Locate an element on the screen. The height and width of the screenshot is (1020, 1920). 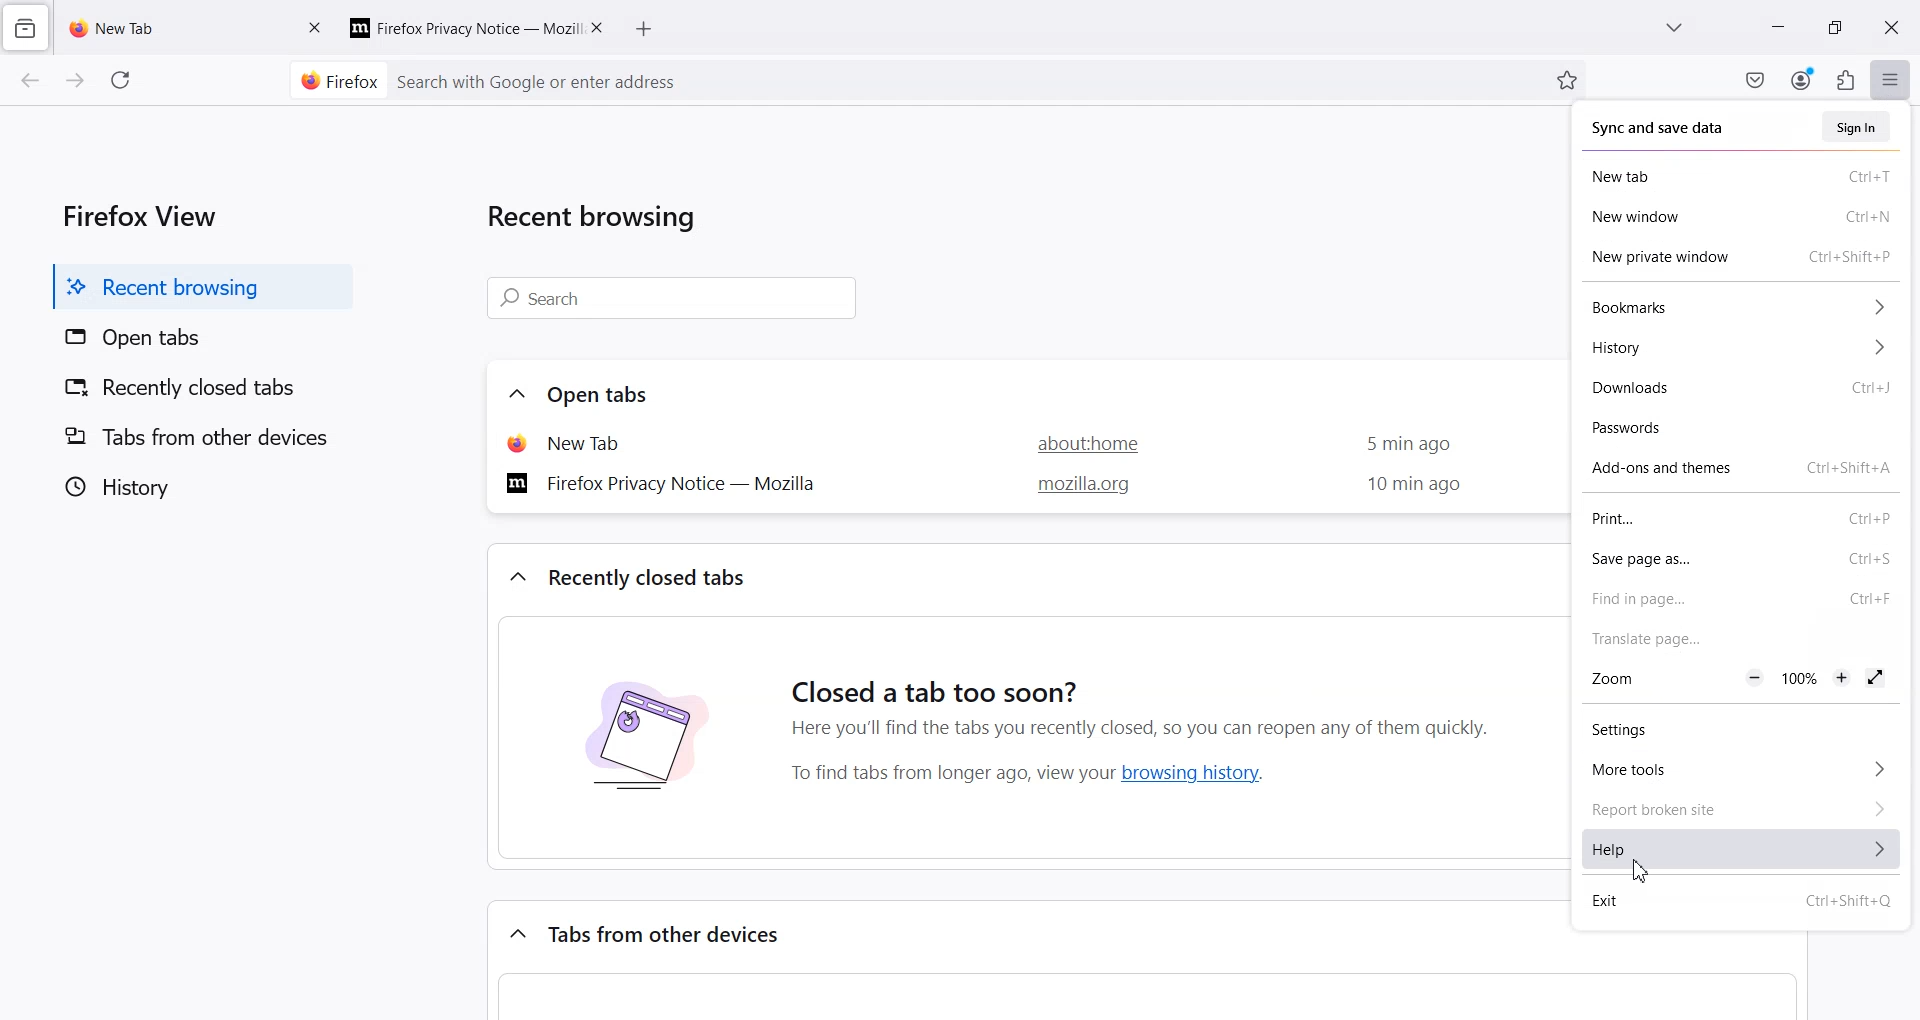
Close is located at coordinates (1892, 28).